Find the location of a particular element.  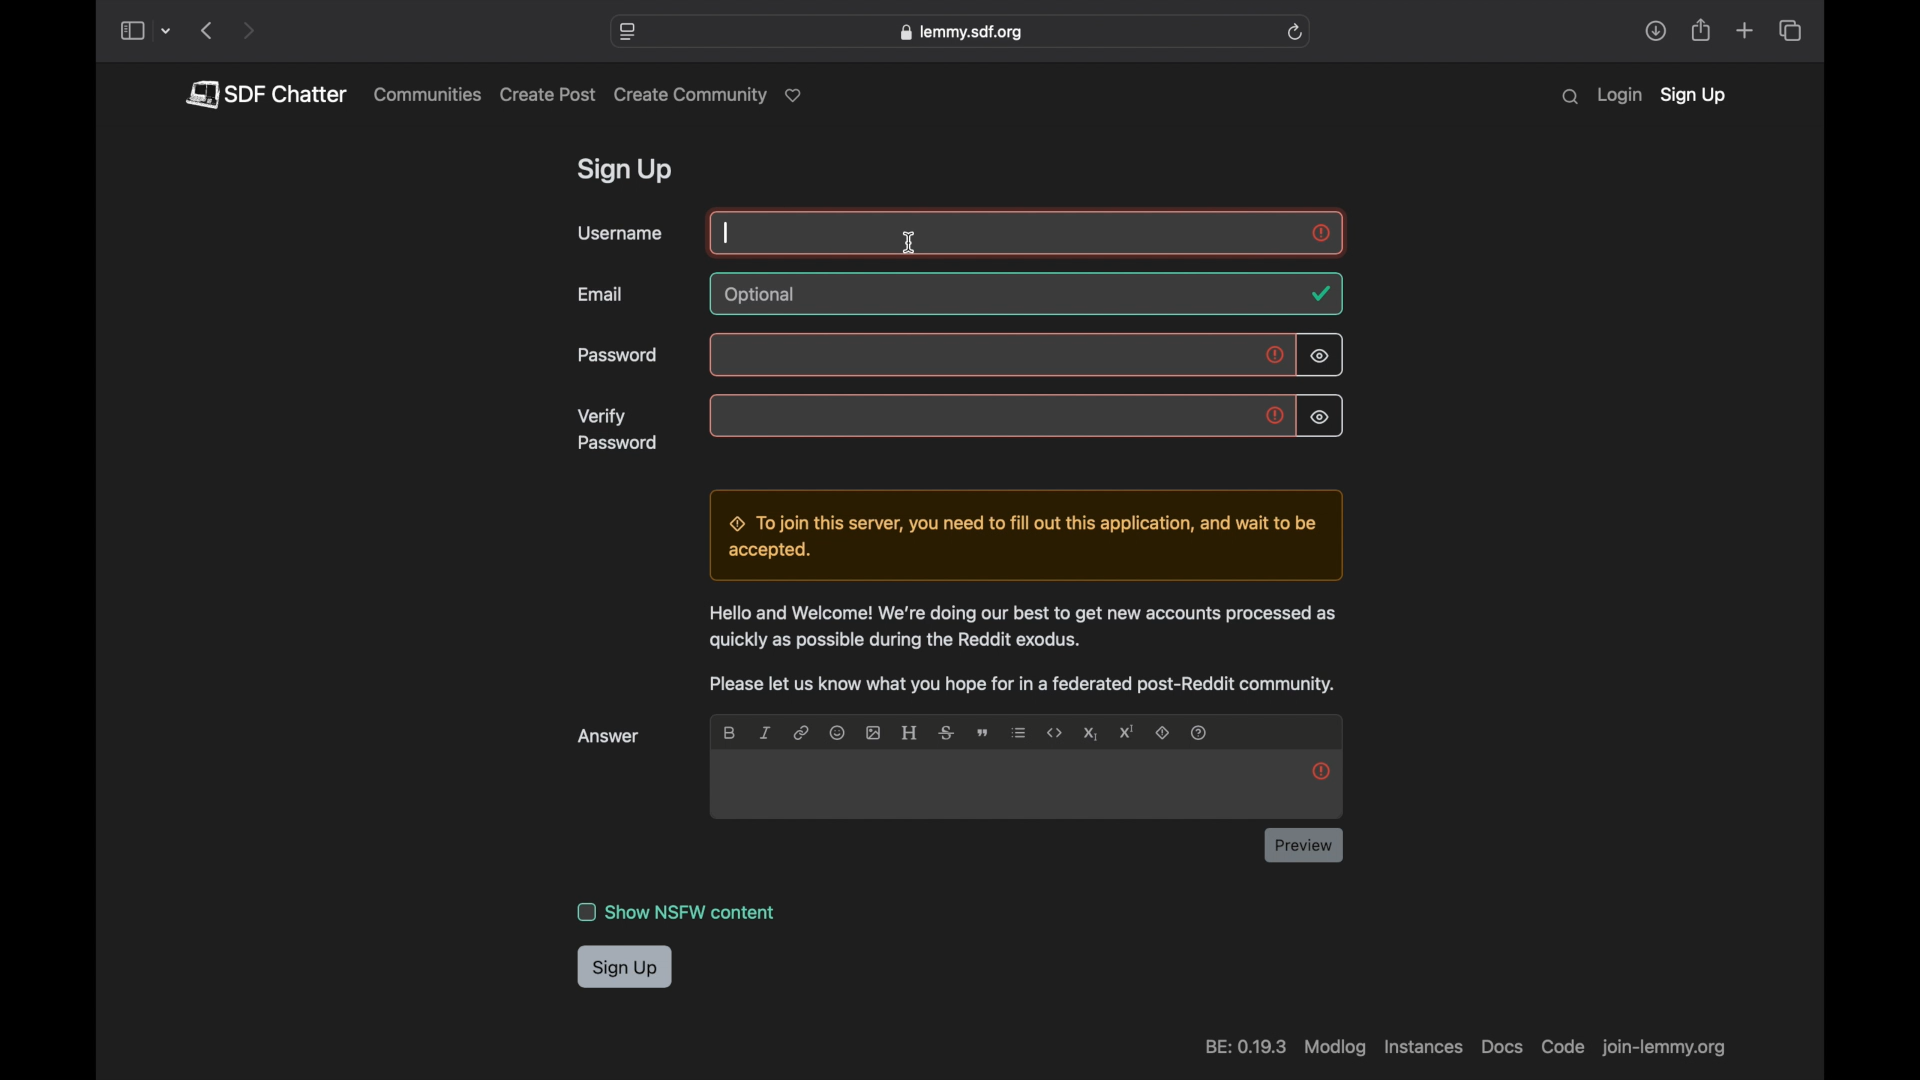

header is located at coordinates (910, 732).